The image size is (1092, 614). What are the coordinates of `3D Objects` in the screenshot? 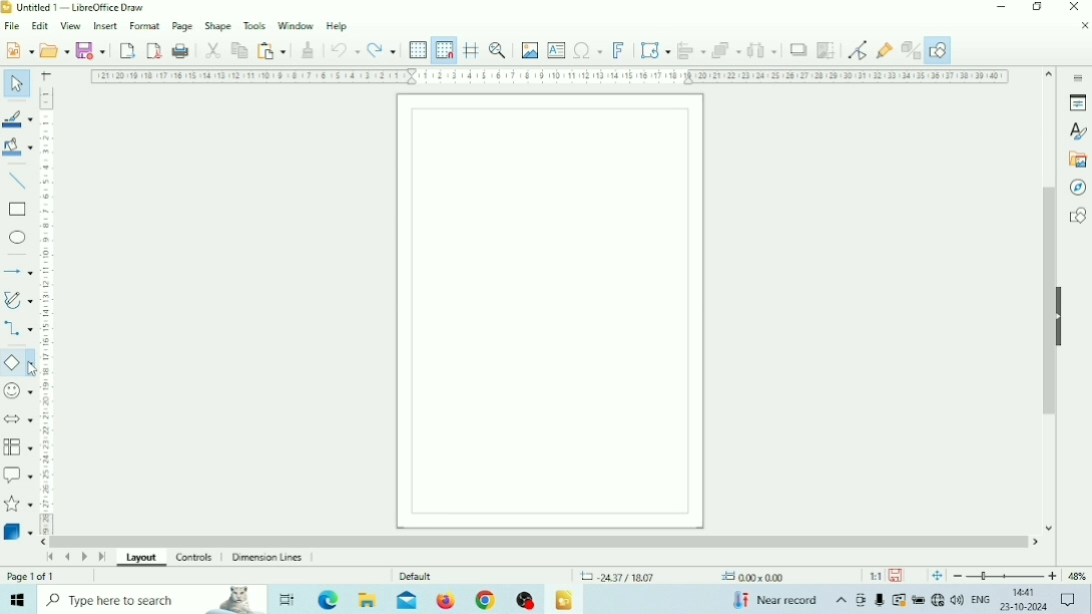 It's located at (18, 531).